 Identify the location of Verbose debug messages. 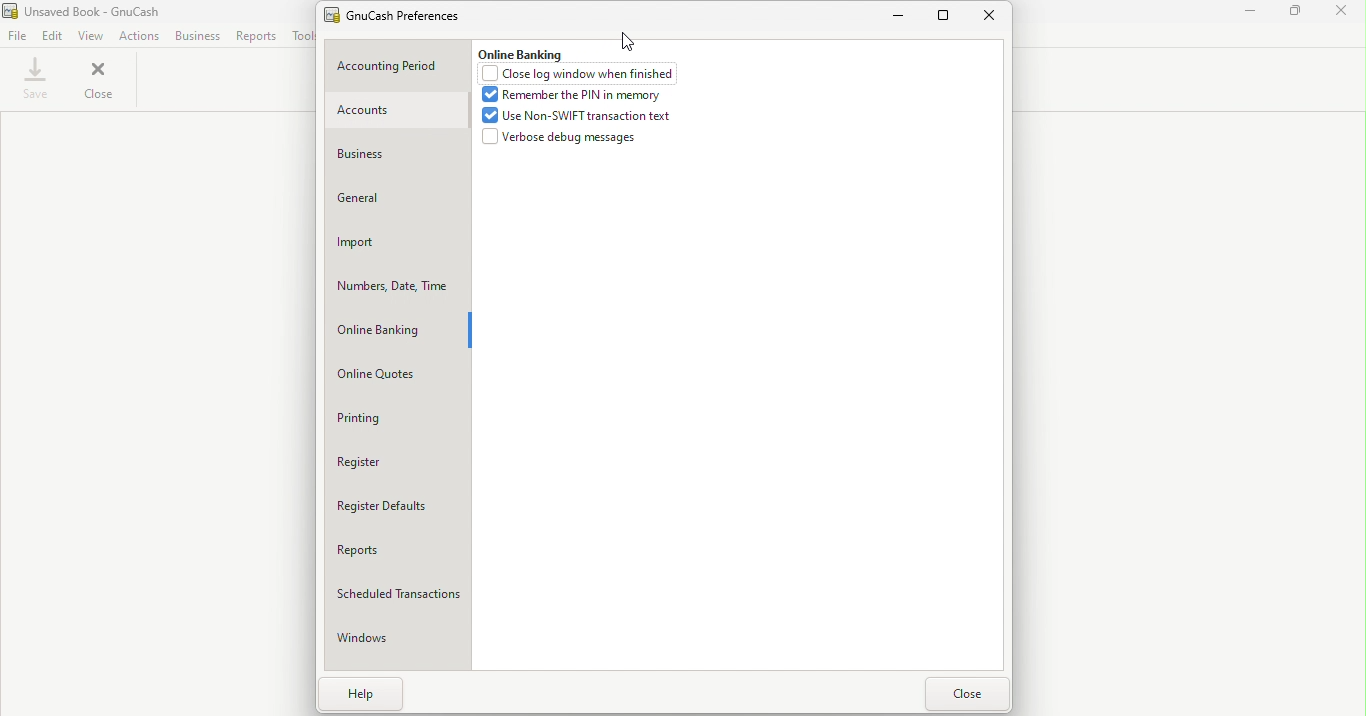
(559, 137).